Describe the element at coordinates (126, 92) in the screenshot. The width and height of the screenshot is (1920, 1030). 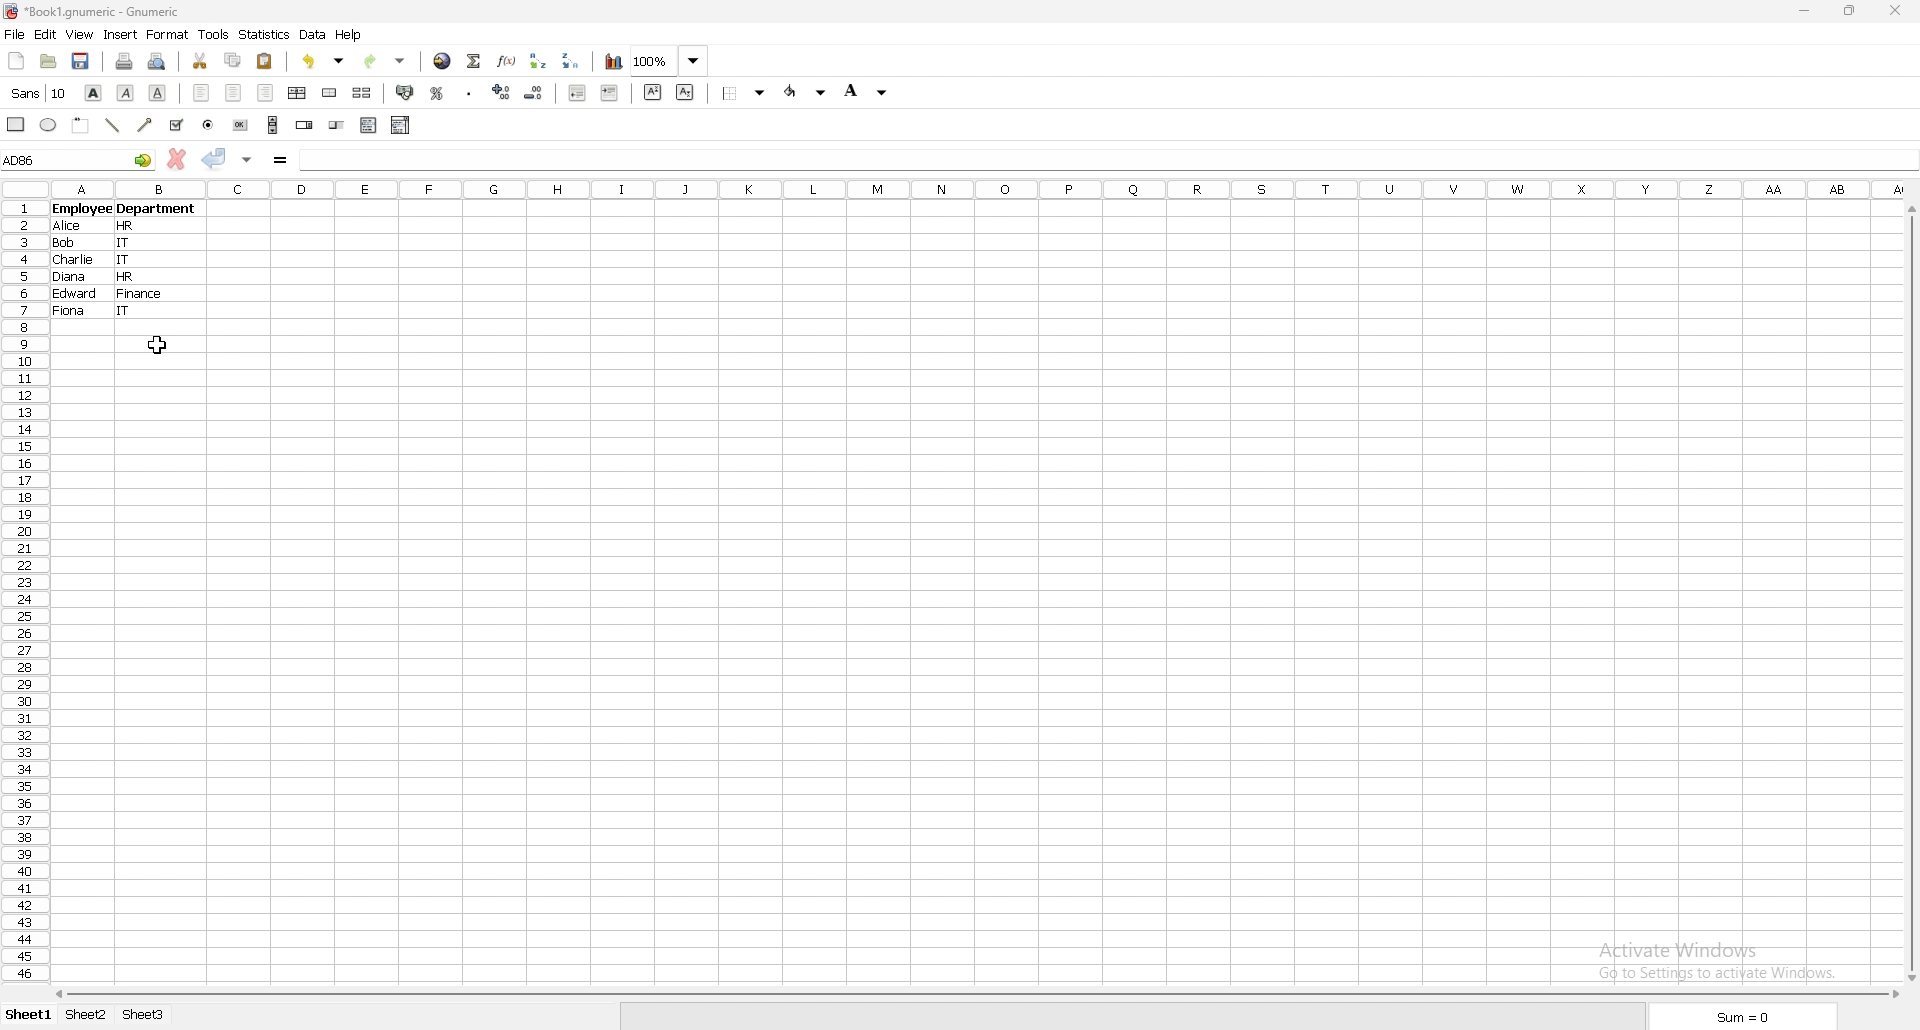
I see `italic` at that location.